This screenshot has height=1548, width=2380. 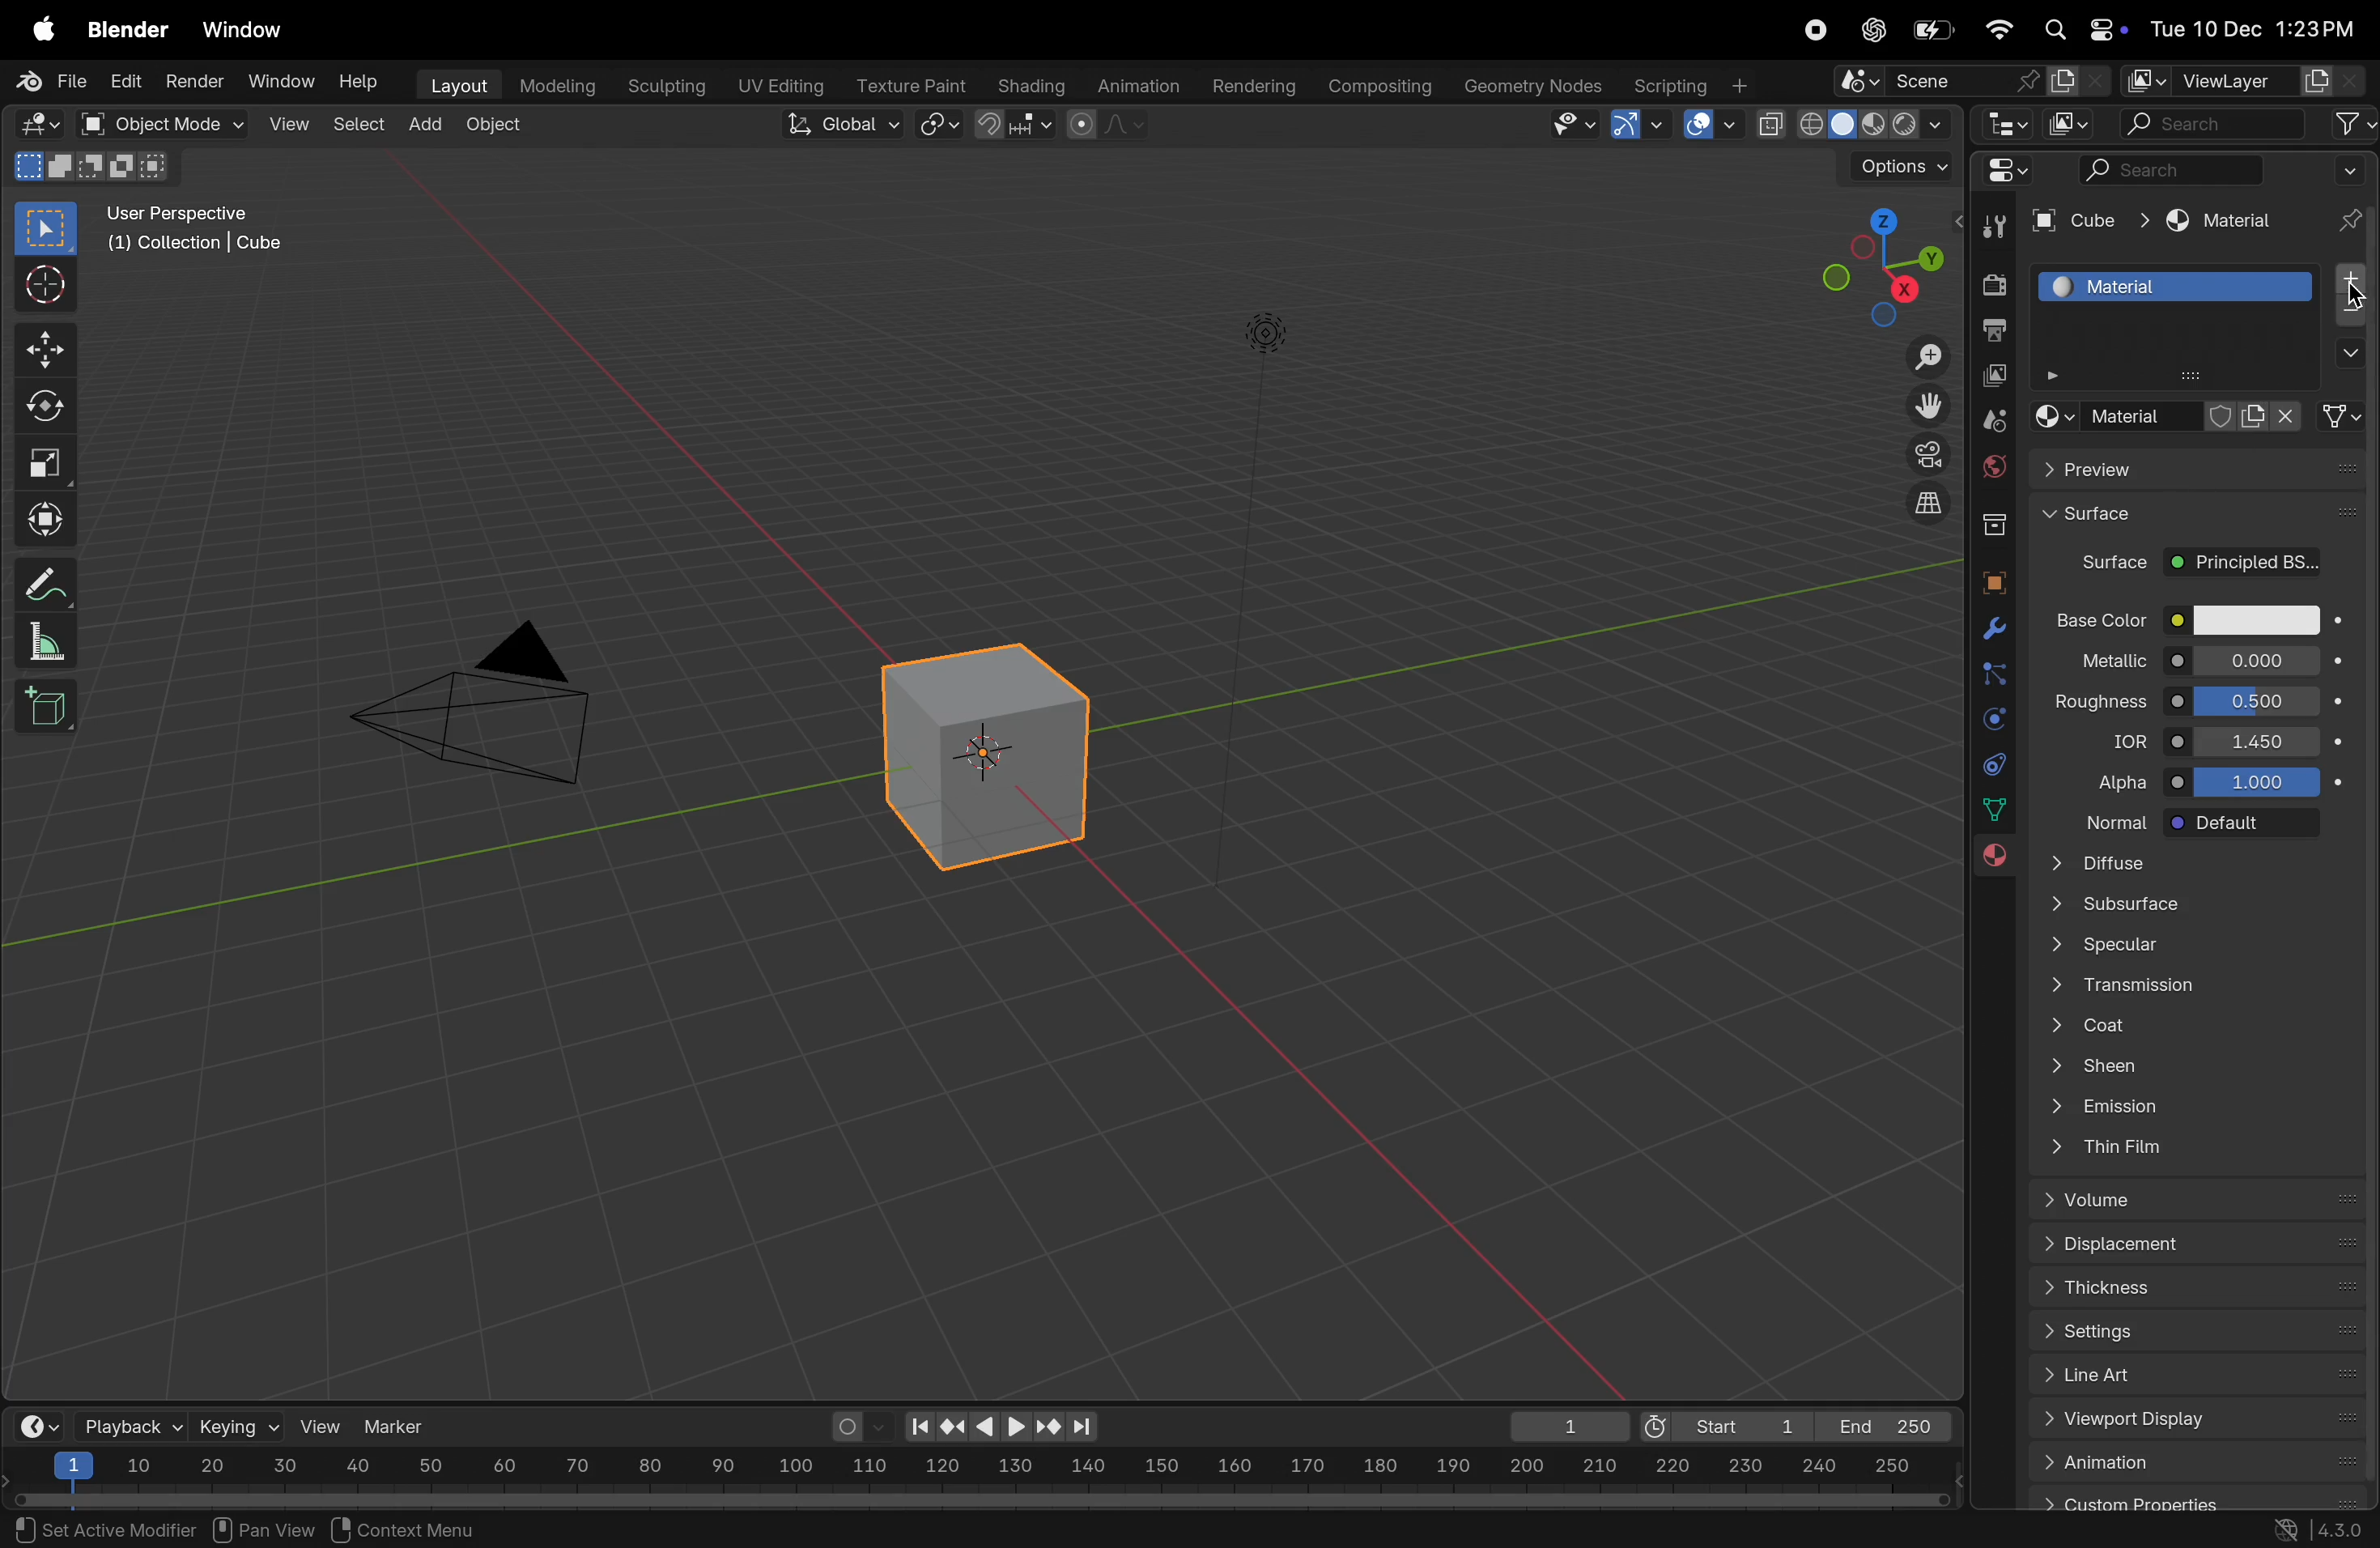 What do you see at coordinates (2198, 1504) in the screenshot?
I see `custom properties` at bounding box center [2198, 1504].